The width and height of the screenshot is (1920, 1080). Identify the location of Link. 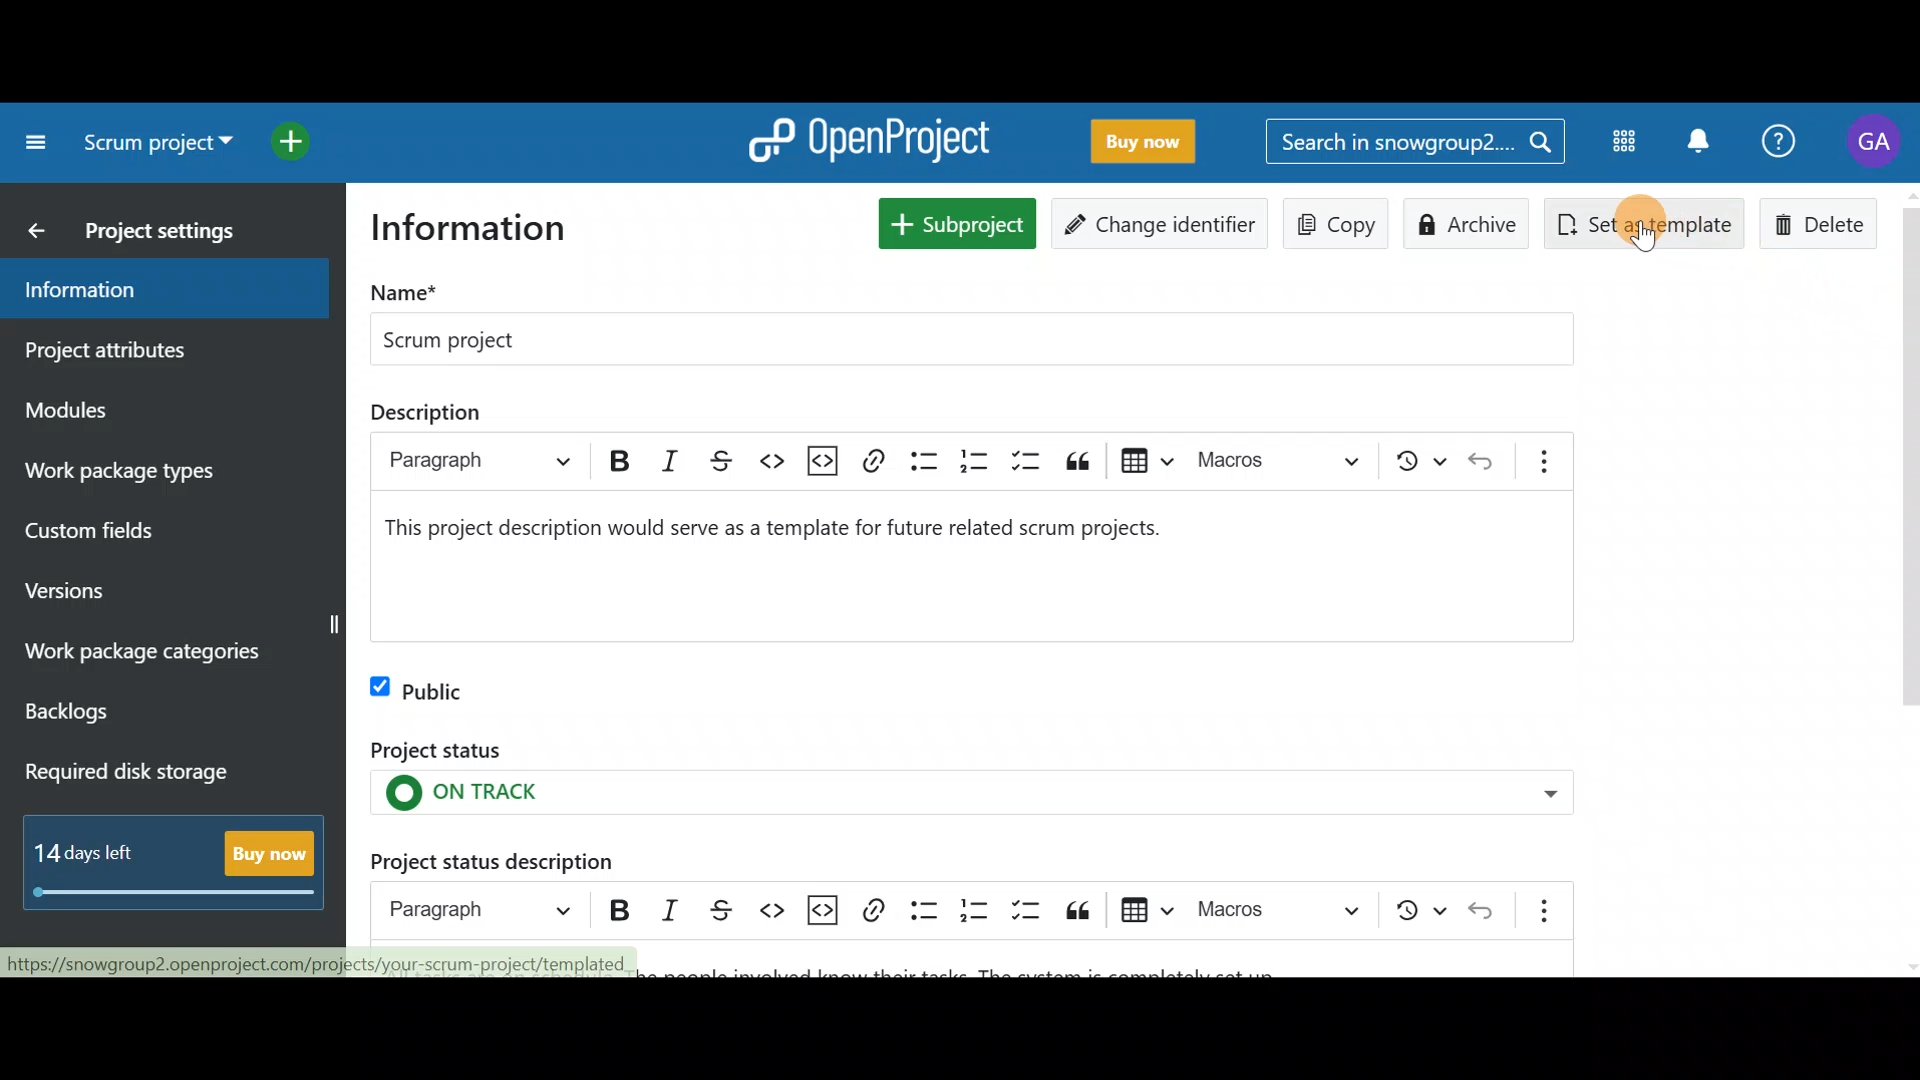
(872, 912).